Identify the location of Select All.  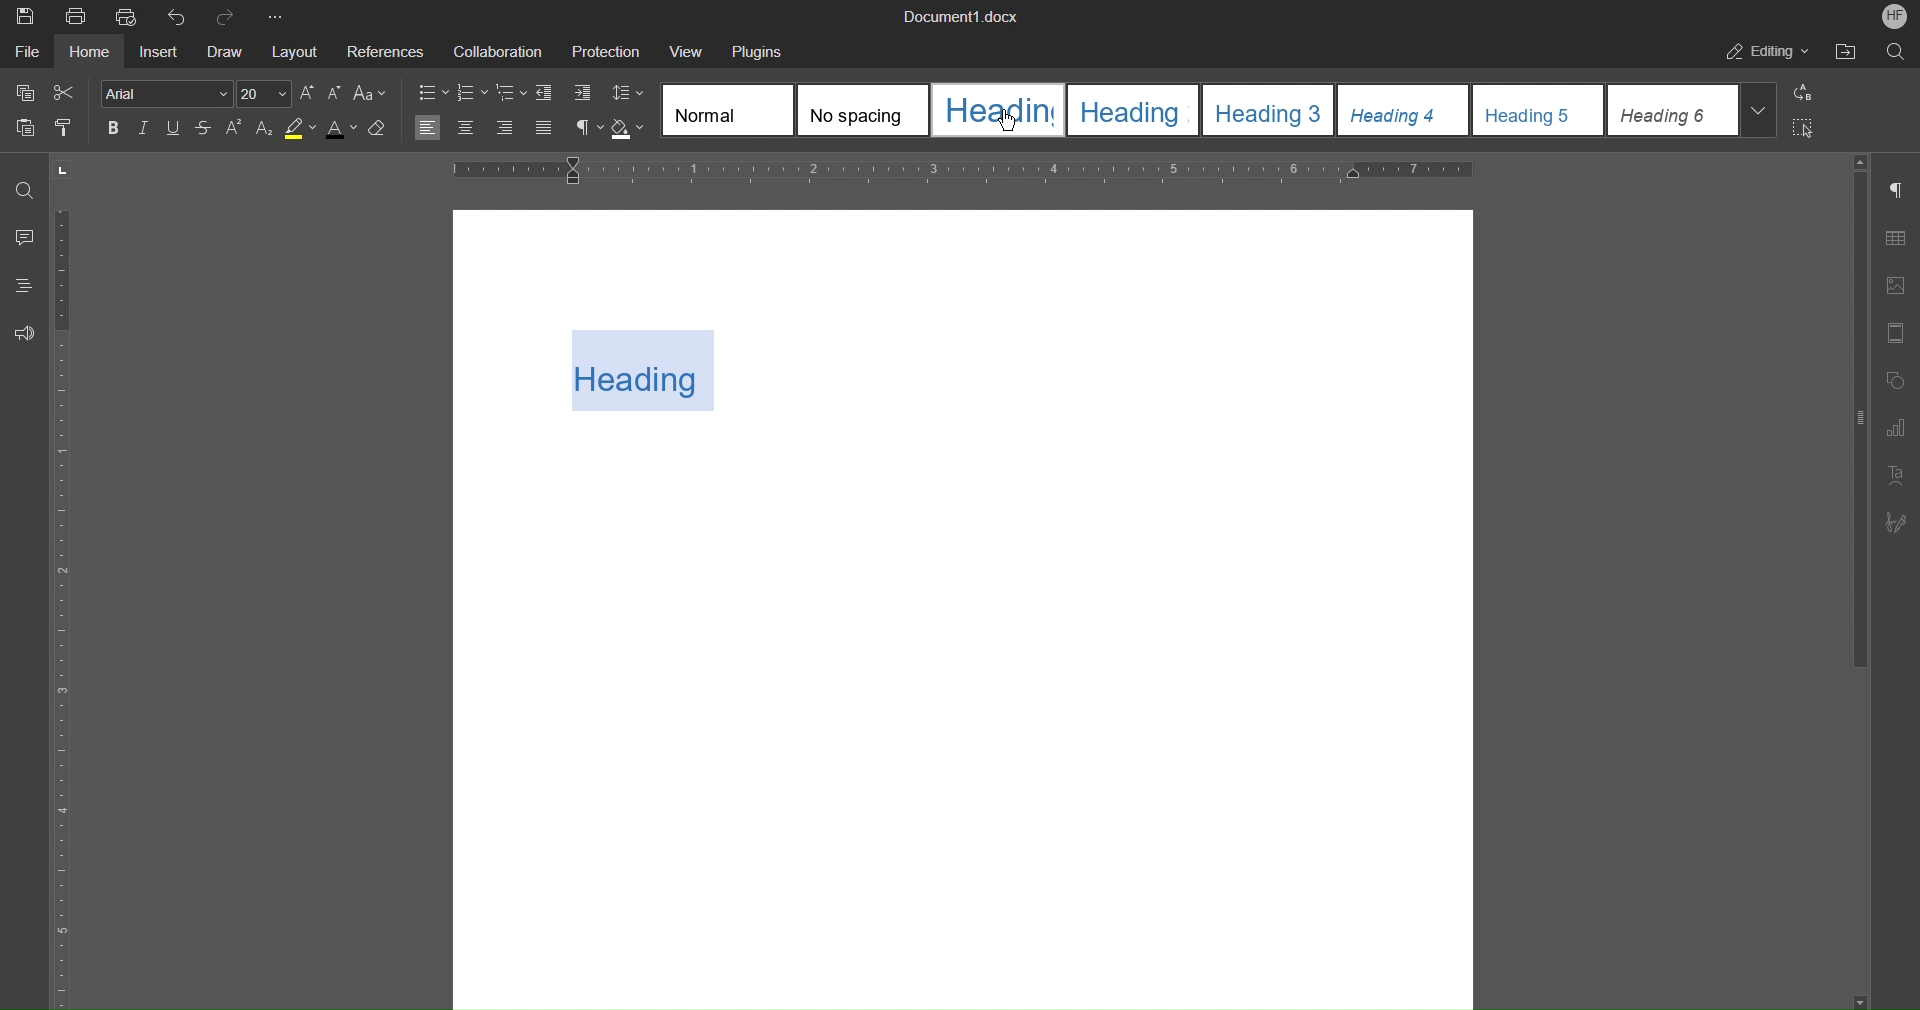
(1808, 128).